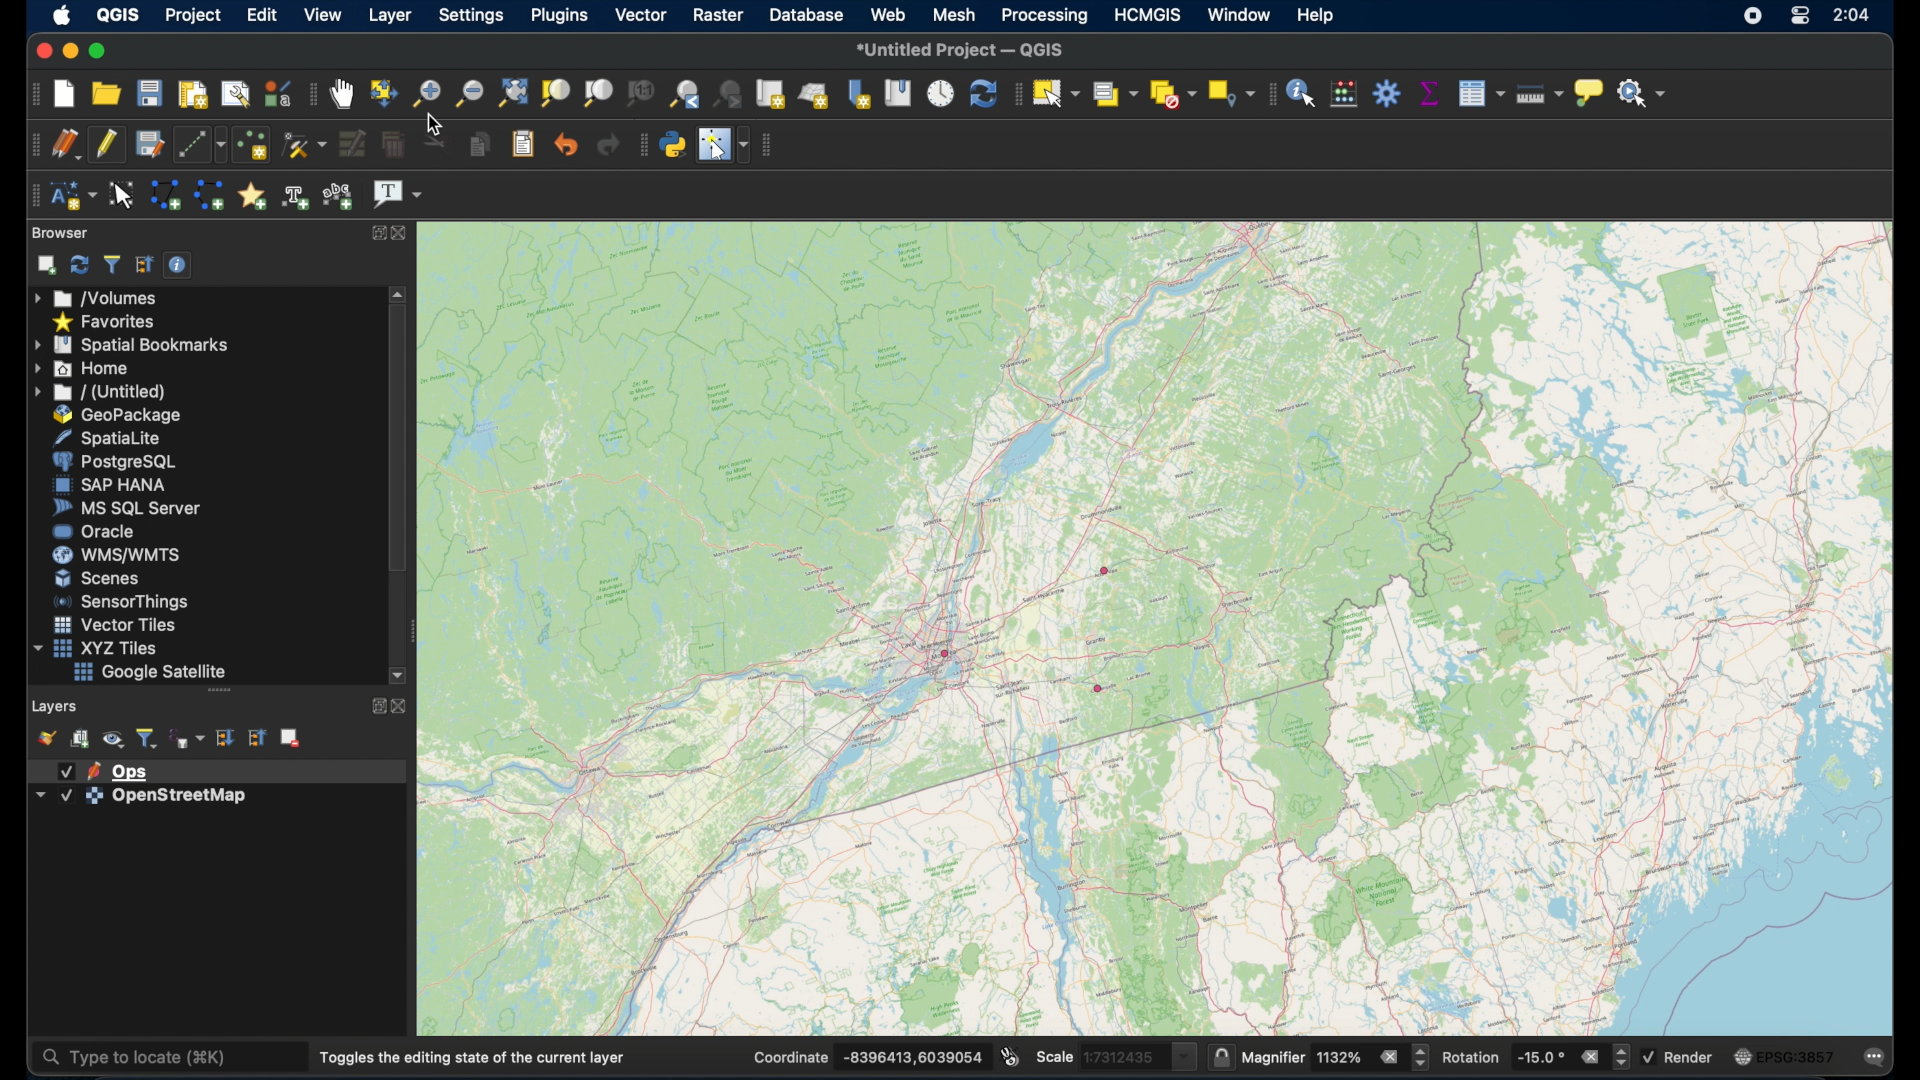  What do you see at coordinates (92, 530) in the screenshot?
I see `oracle` at bounding box center [92, 530].